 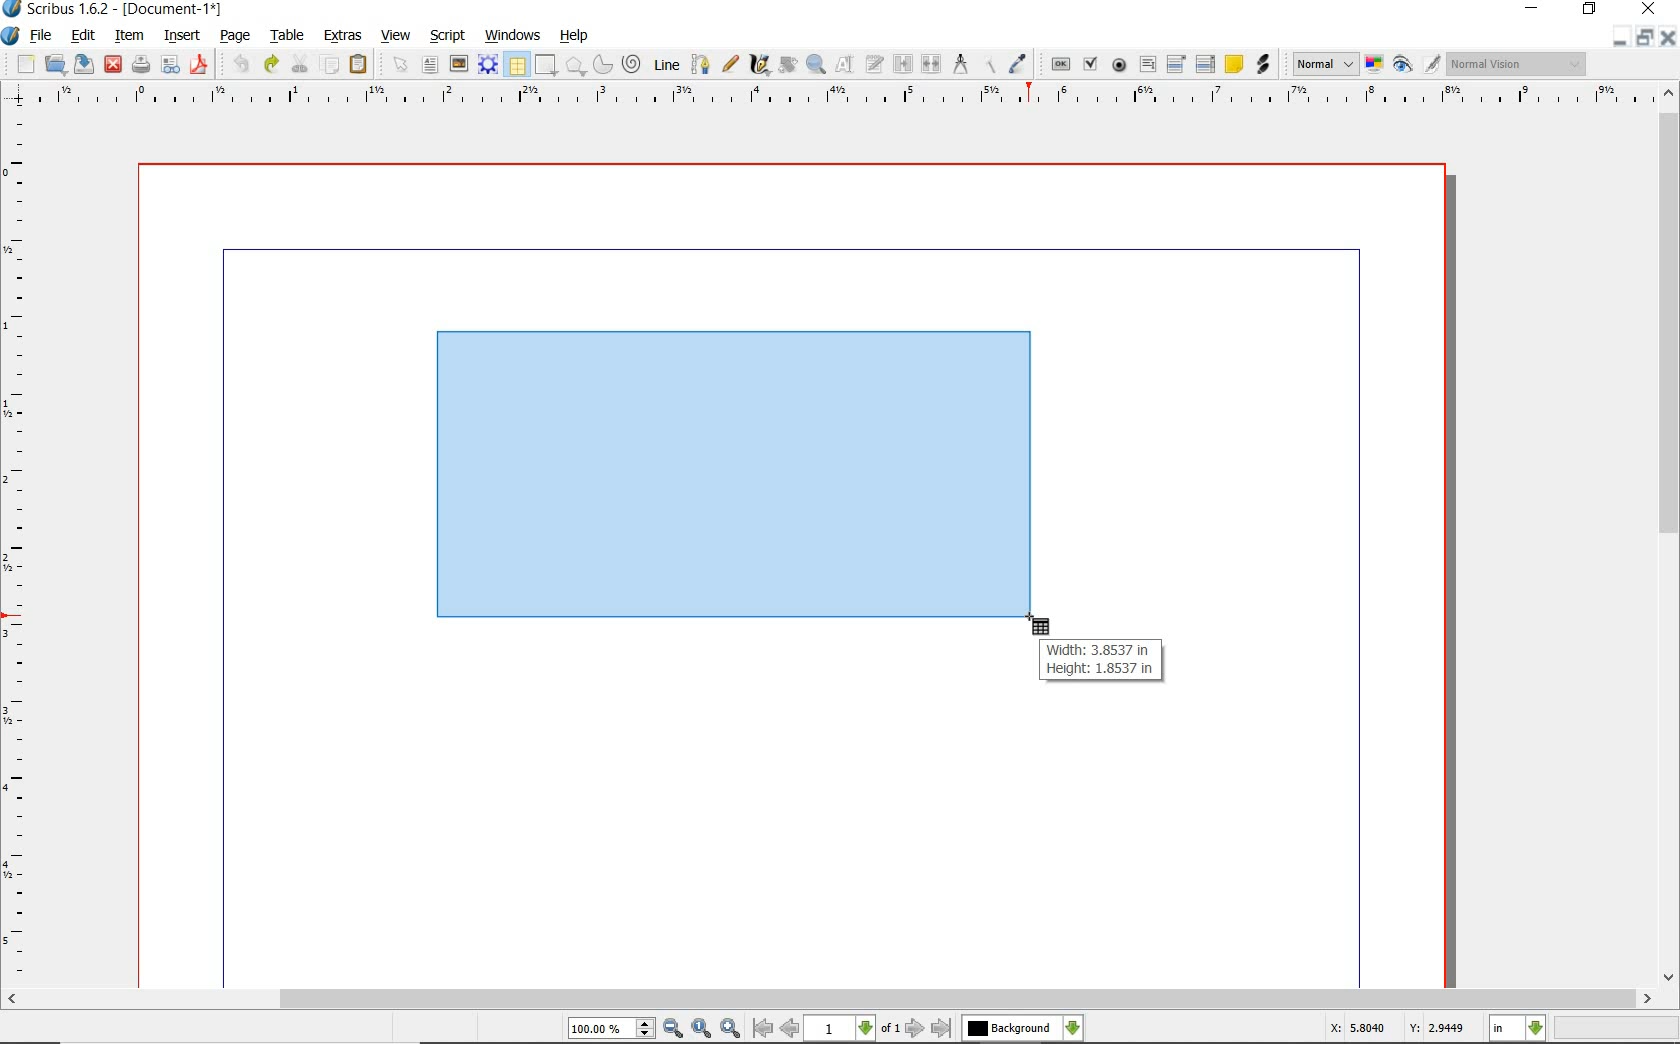 What do you see at coordinates (170, 66) in the screenshot?
I see `preflight verifier` at bounding box center [170, 66].